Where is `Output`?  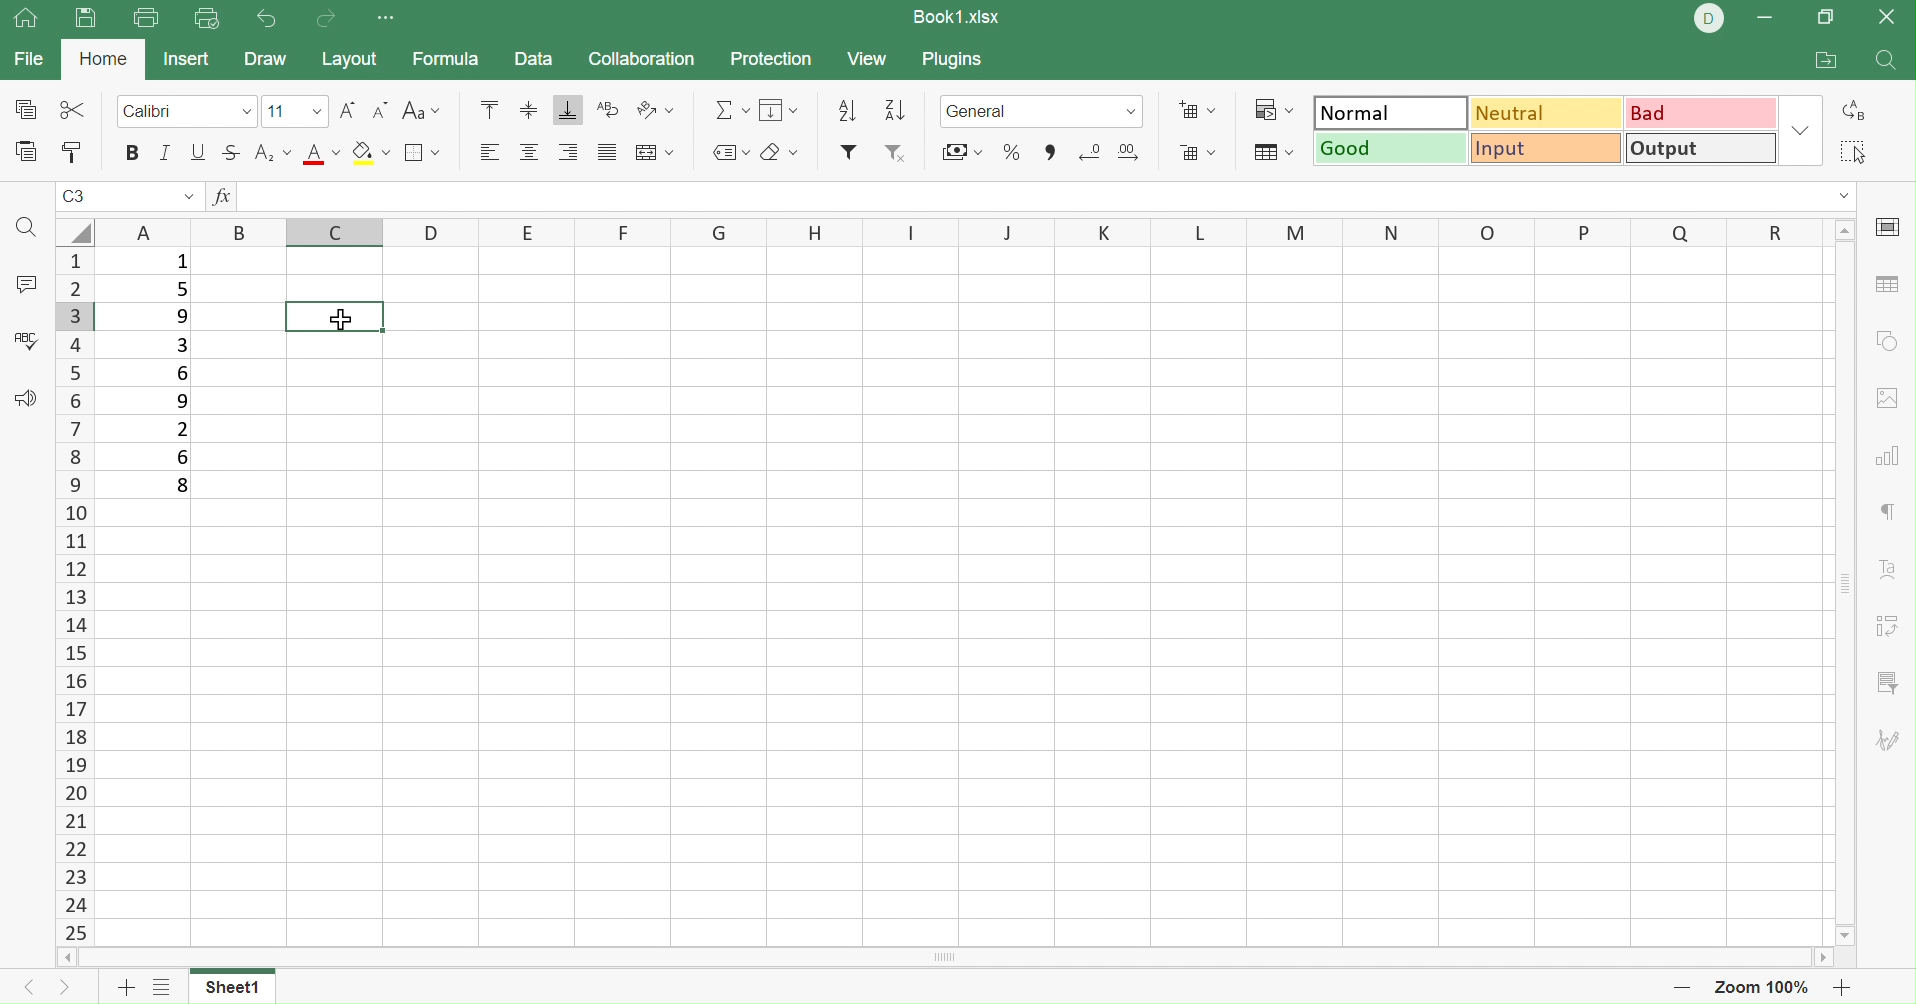
Output is located at coordinates (1701, 149).